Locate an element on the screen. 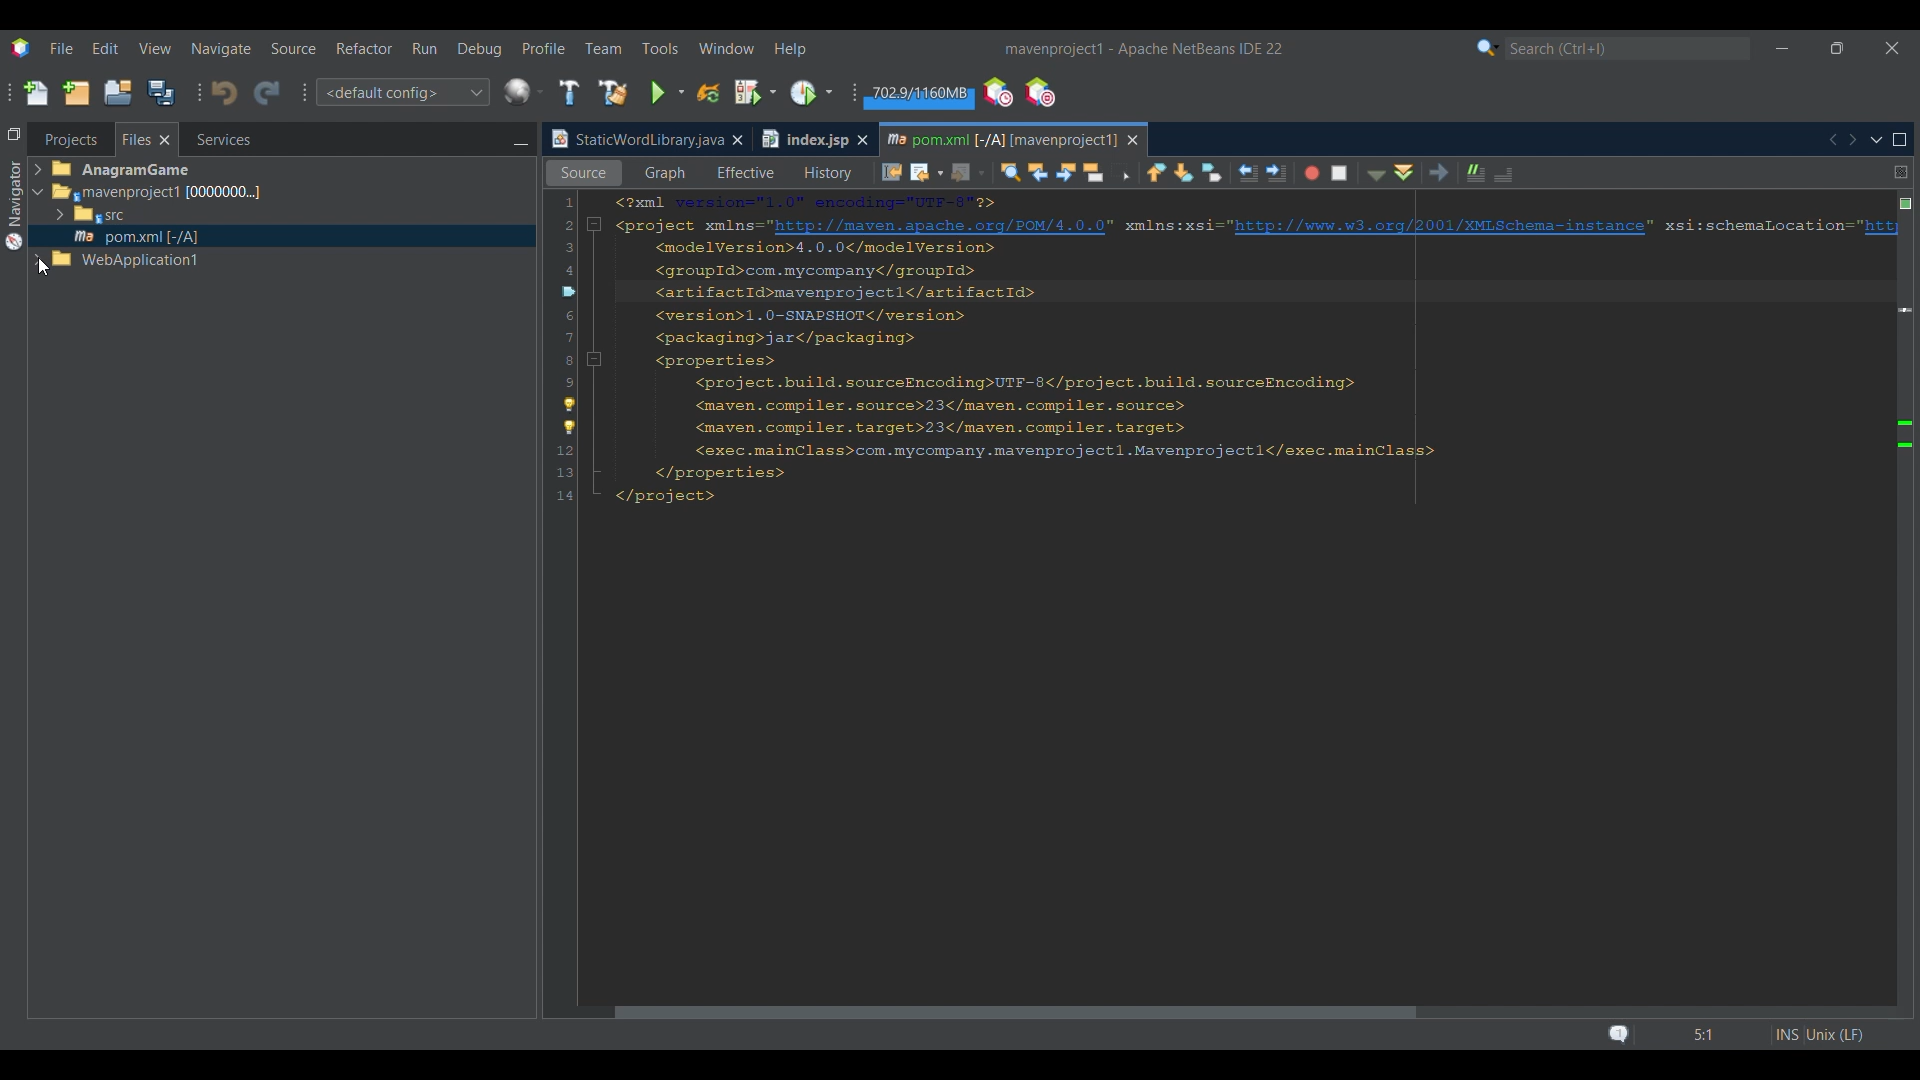  Reload is located at coordinates (709, 93).